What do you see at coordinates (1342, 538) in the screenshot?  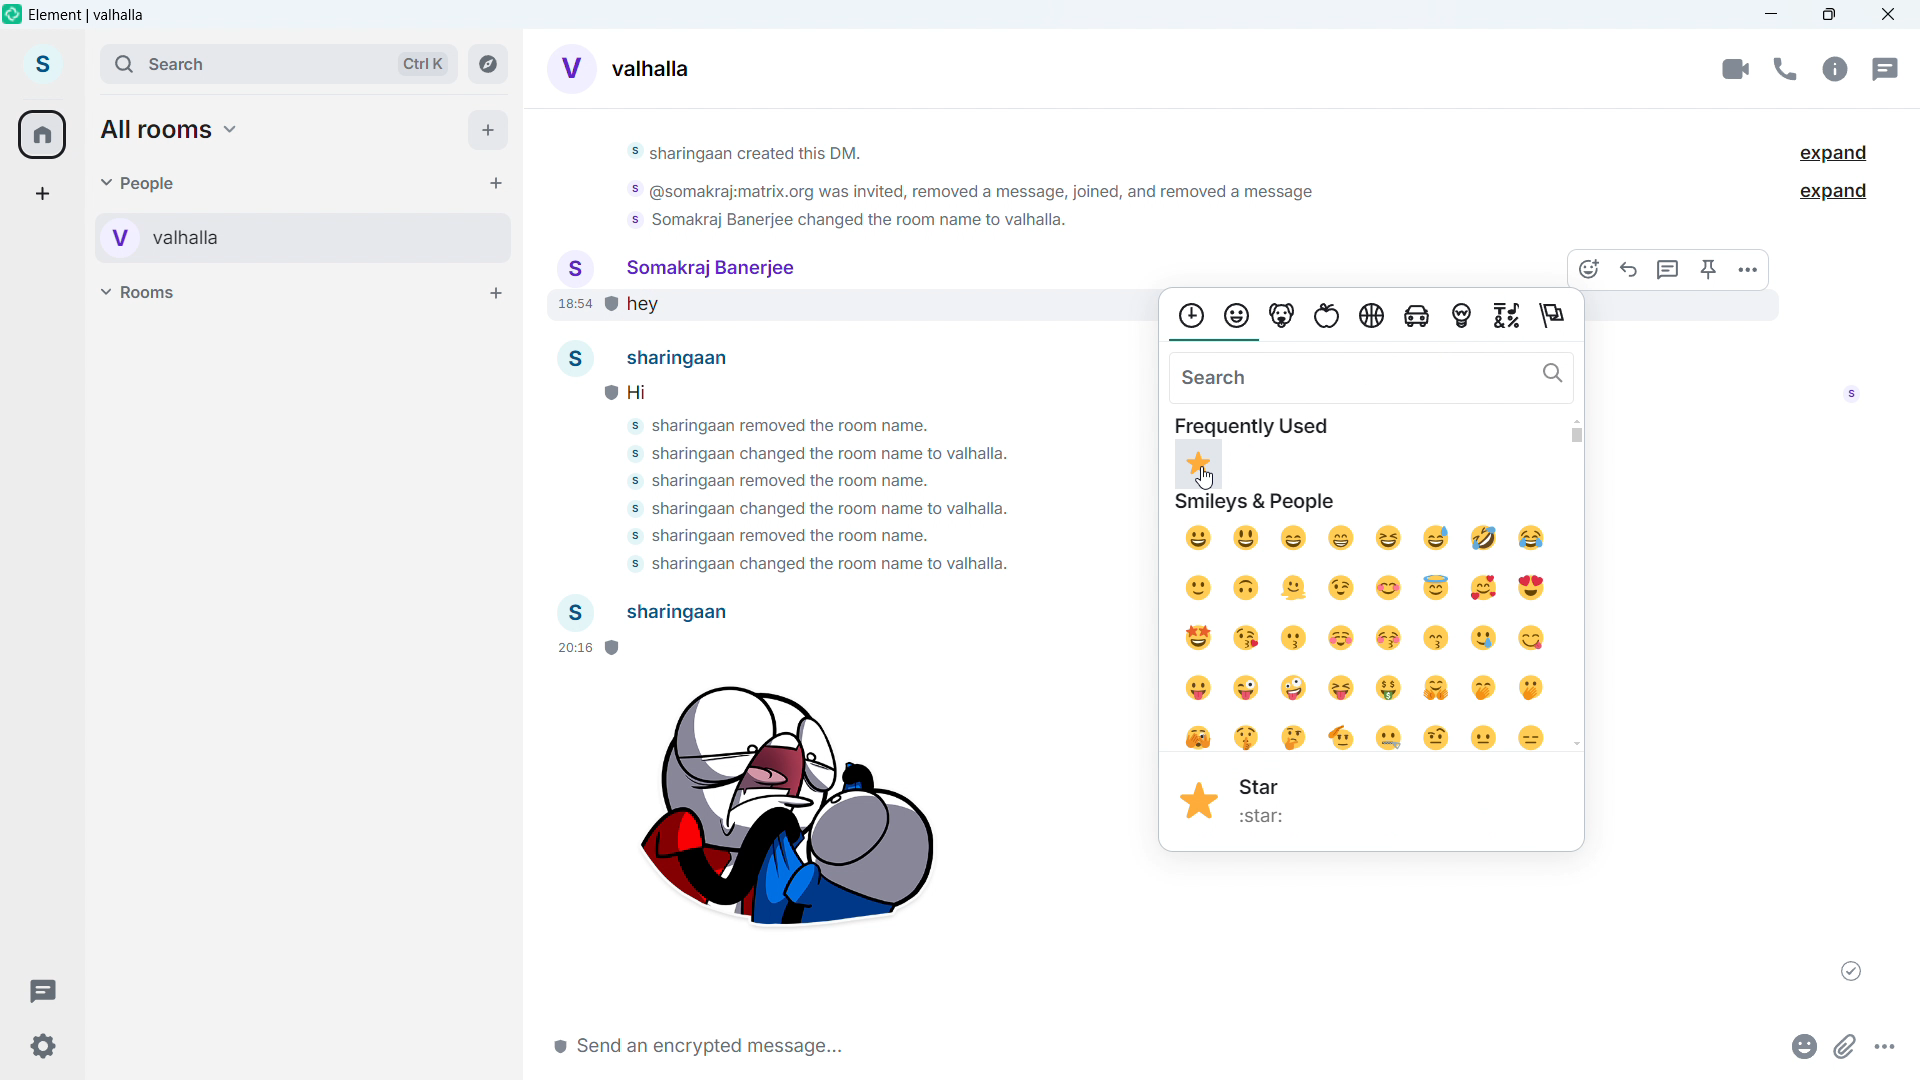 I see `beaming face with smiling eyes` at bounding box center [1342, 538].